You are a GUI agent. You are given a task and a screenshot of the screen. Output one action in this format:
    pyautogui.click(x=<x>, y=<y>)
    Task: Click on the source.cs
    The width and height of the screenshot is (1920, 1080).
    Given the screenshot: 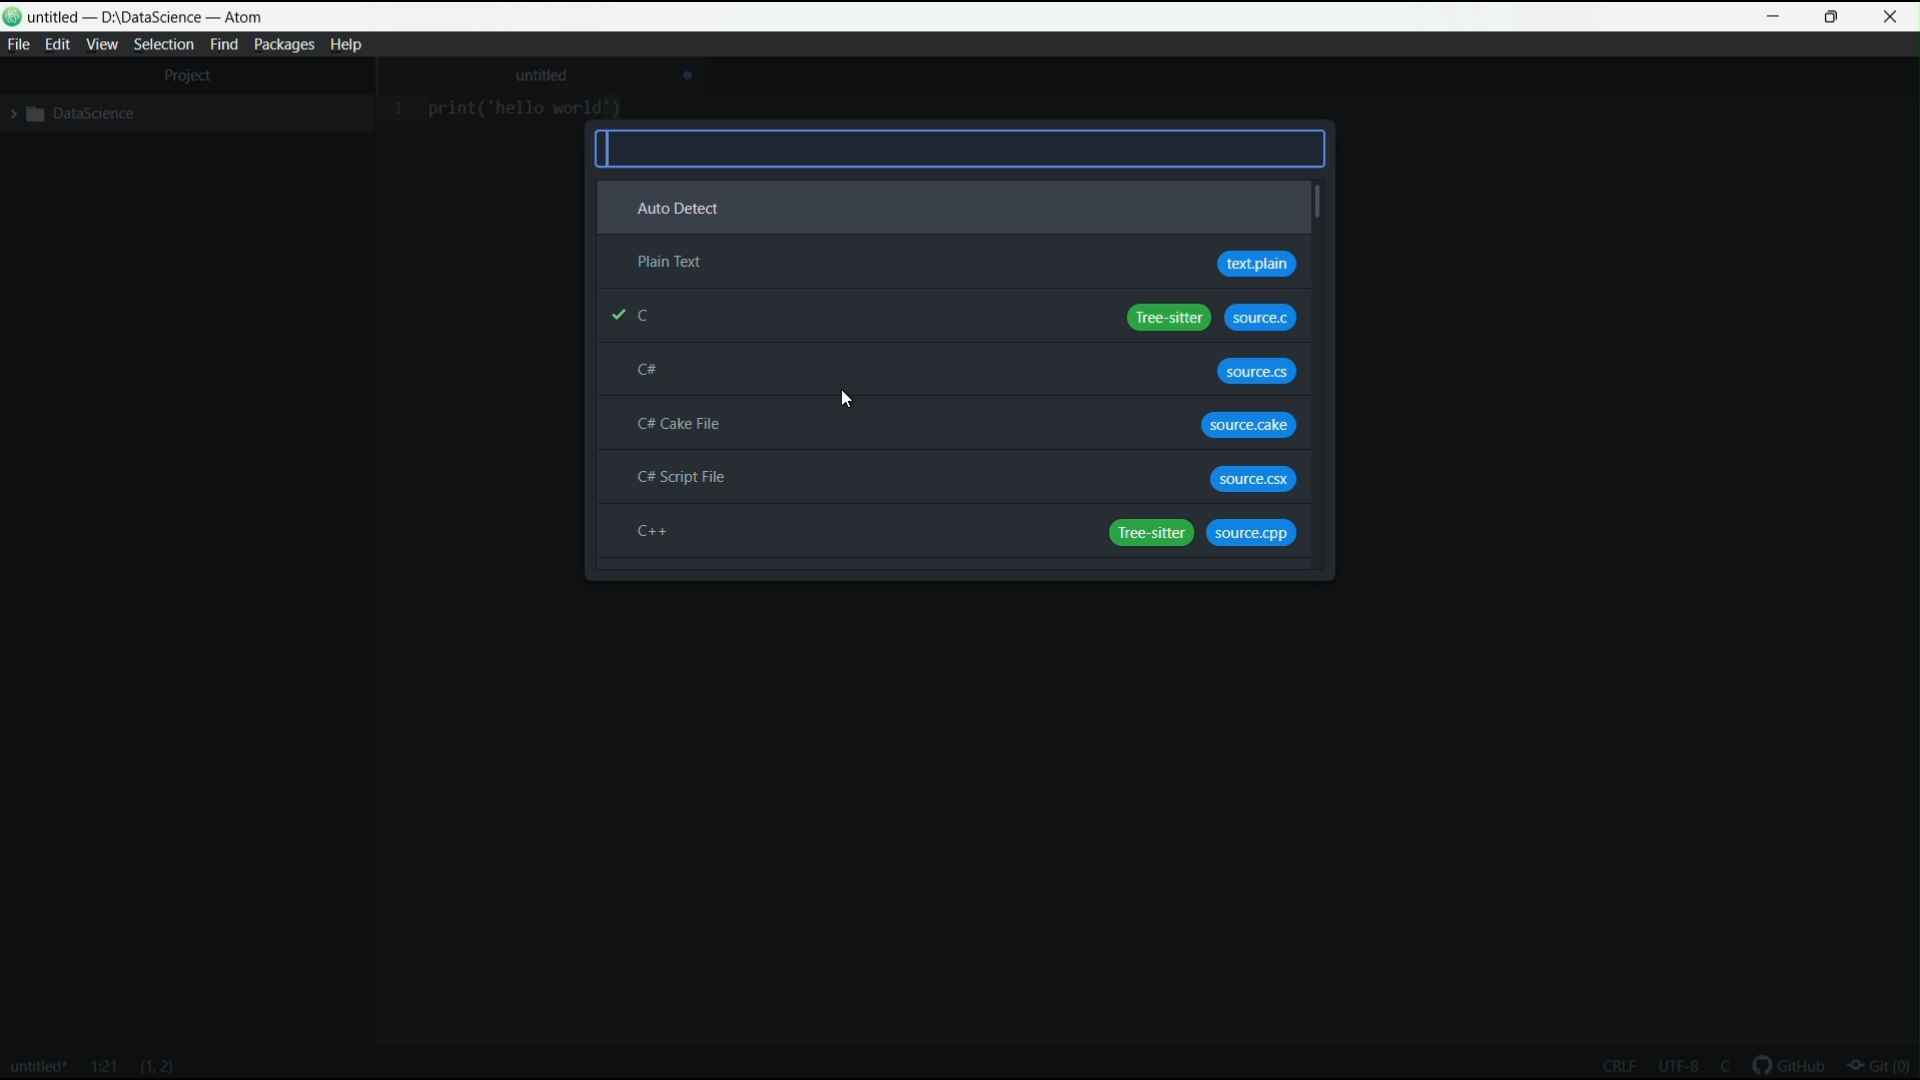 What is the action you would take?
    pyautogui.click(x=1257, y=372)
    